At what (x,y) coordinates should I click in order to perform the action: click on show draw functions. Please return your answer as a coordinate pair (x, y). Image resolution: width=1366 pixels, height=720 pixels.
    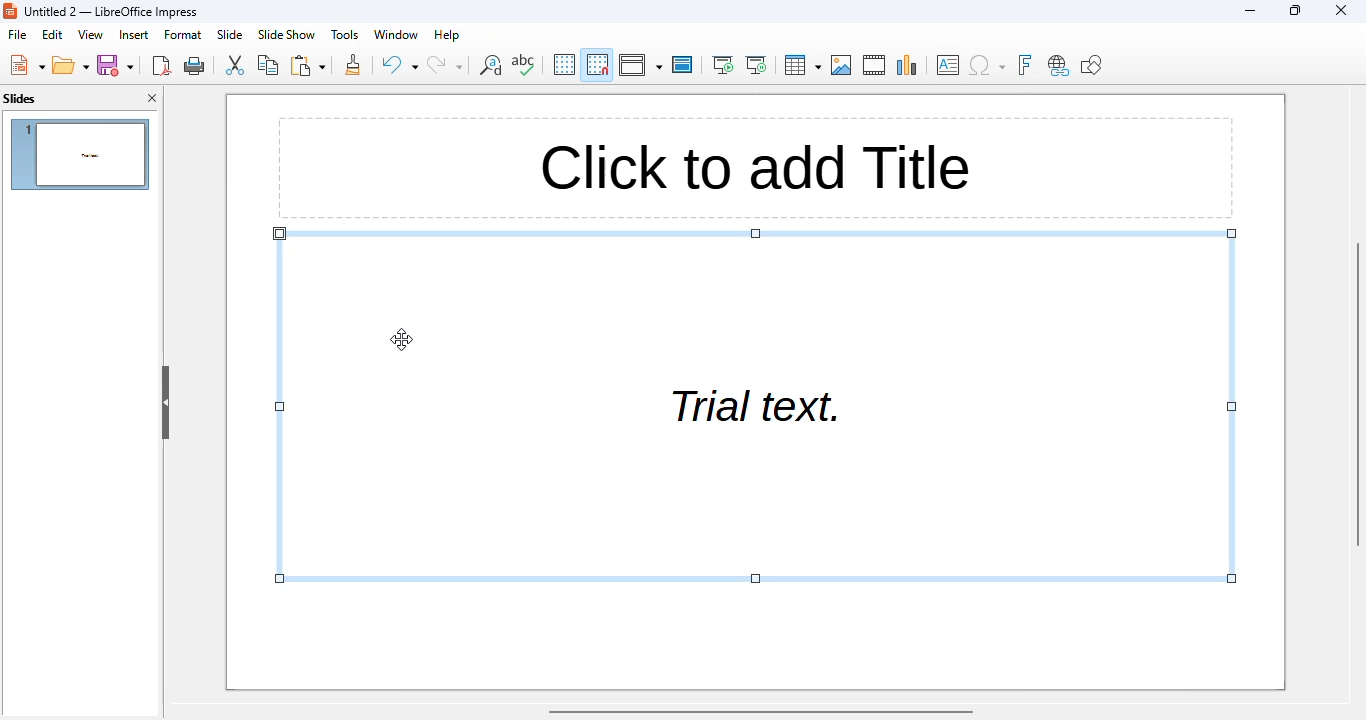
    Looking at the image, I should click on (1092, 65).